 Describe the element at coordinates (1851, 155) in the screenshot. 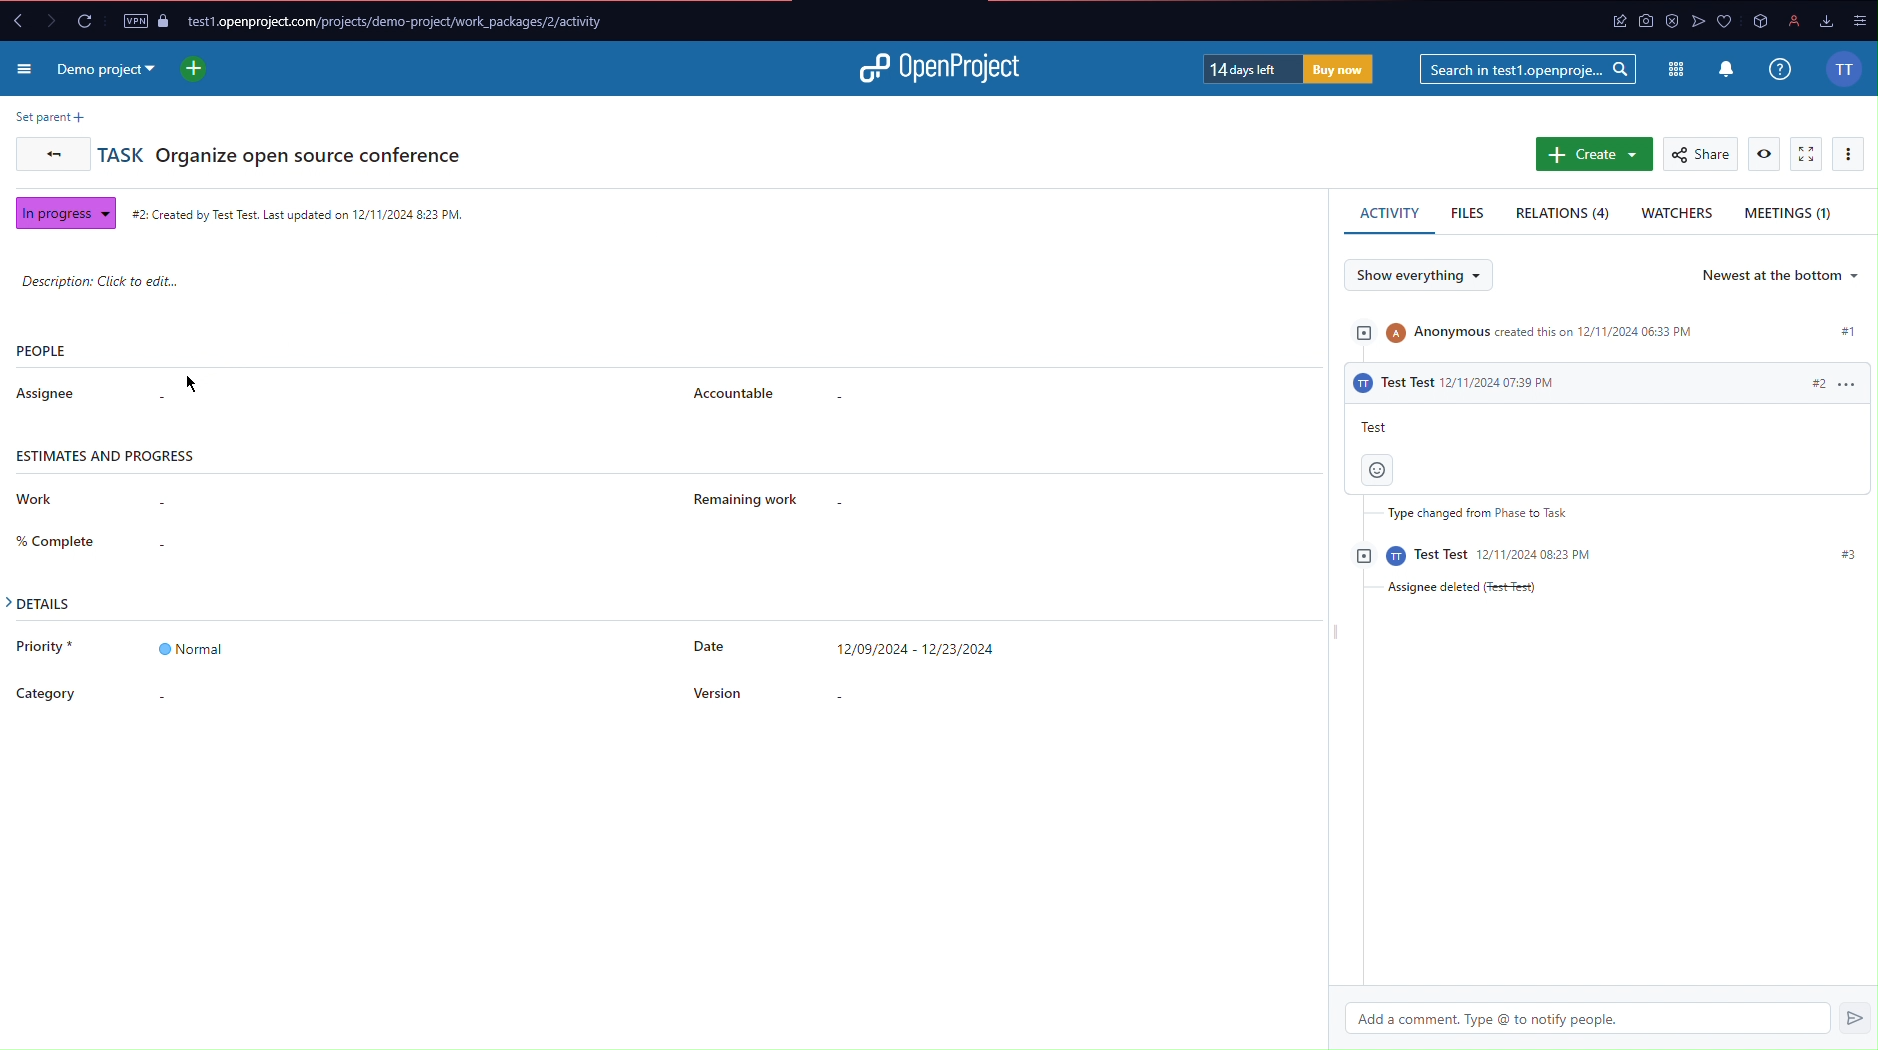

I see `More Options` at that location.